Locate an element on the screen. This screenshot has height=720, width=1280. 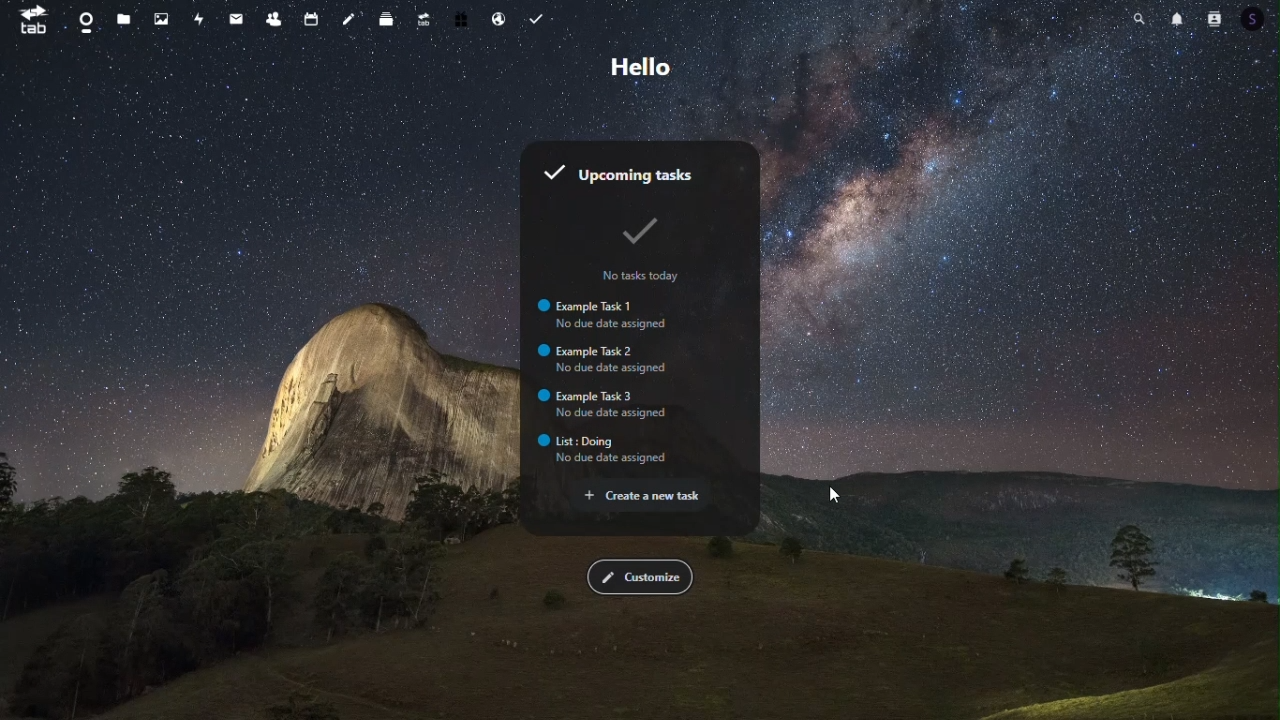
Example Task 2 is located at coordinates (610, 362).